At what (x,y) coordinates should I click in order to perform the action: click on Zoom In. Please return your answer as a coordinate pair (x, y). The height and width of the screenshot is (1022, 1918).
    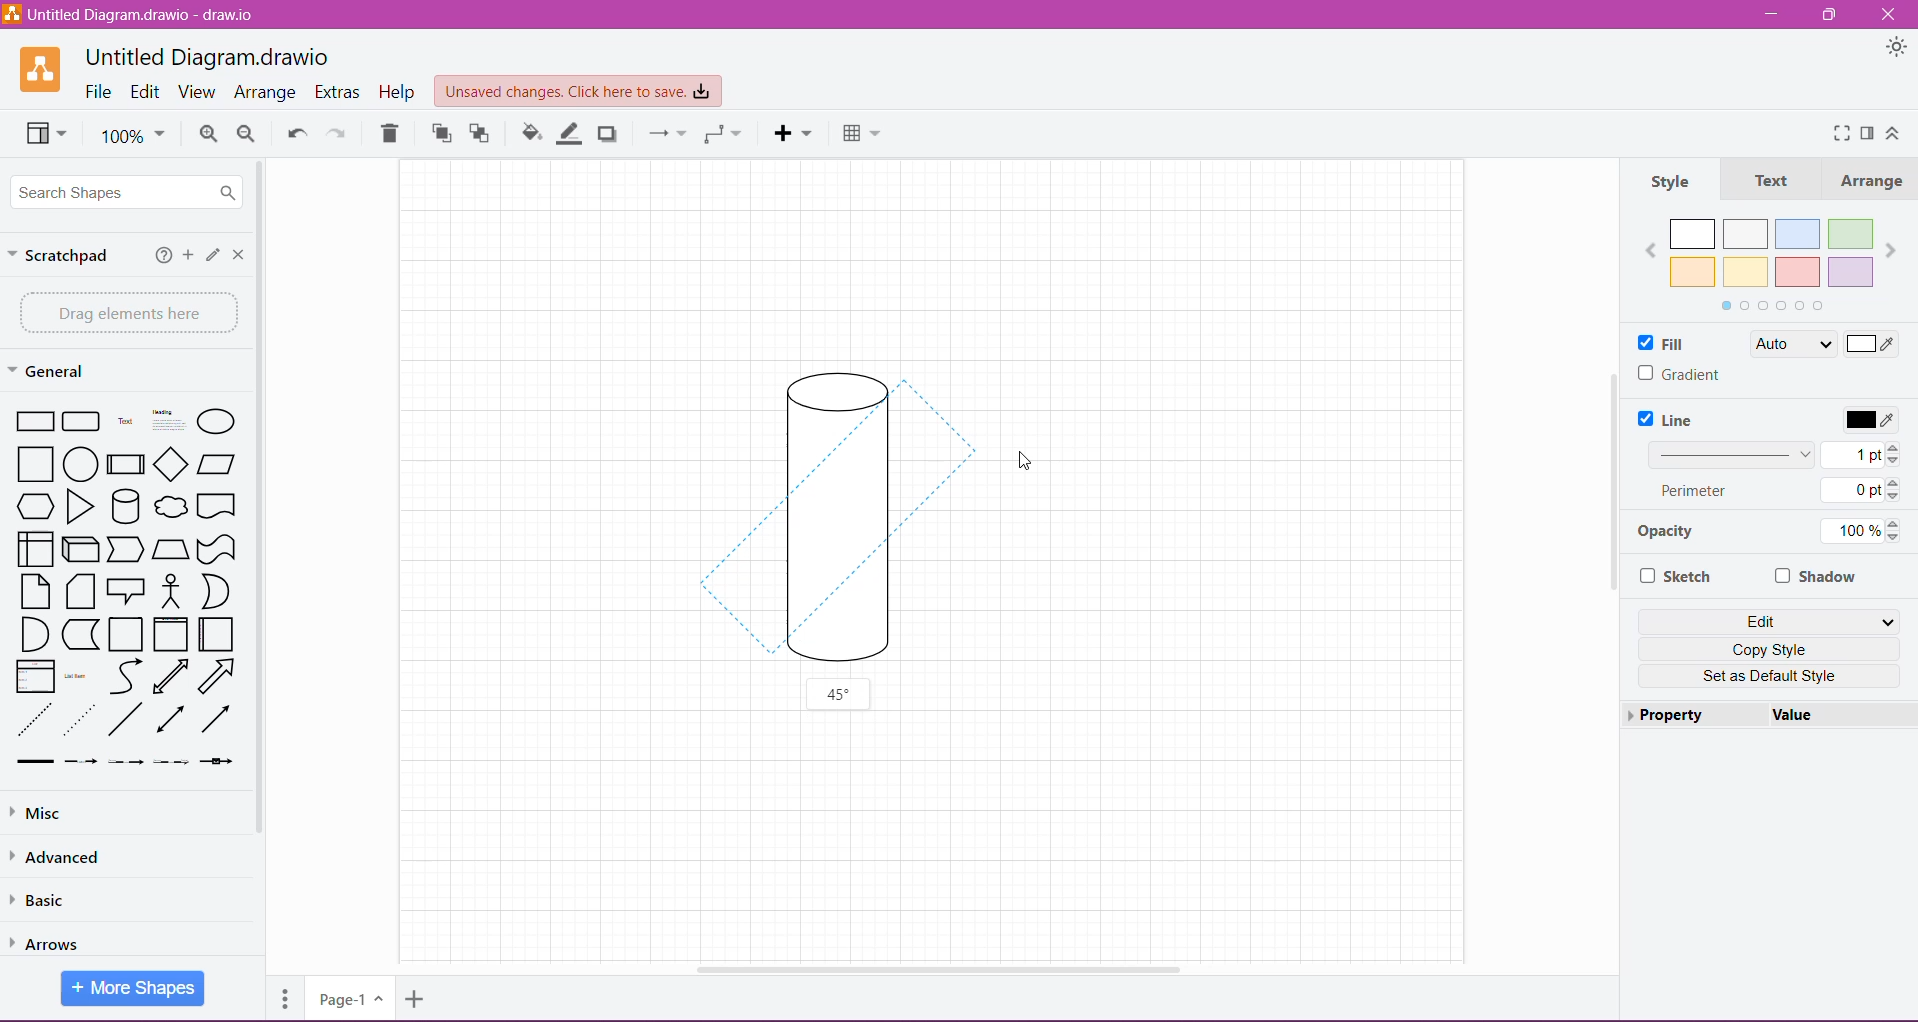
    Looking at the image, I should click on (208, 134).